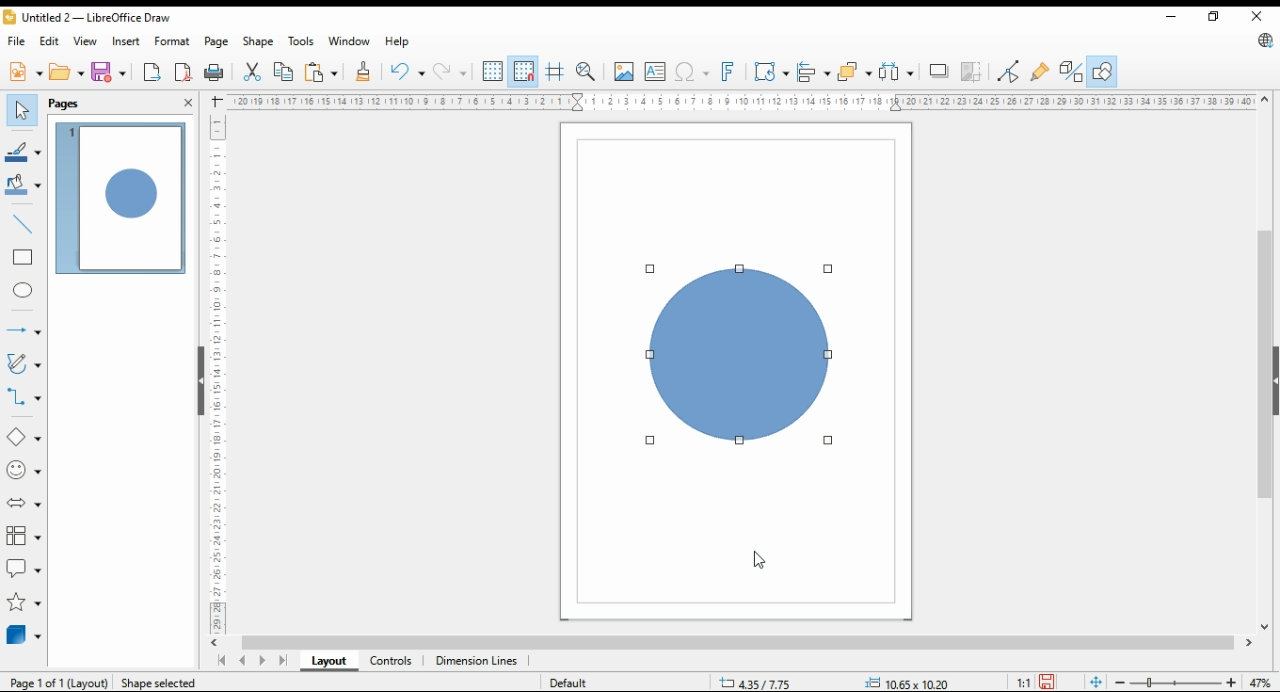  What do you see at coordinates (258, 42) in the screenshot?
I see `shape` at bounding box center [258, 42].